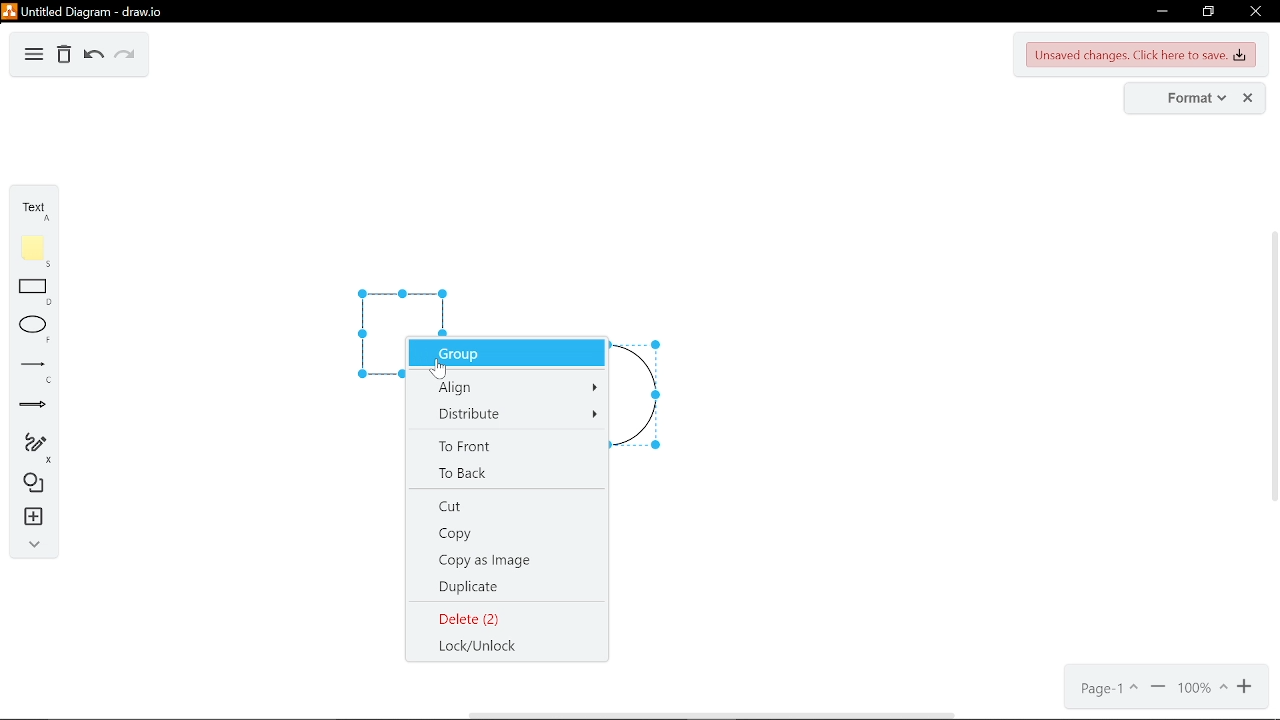 Image resolution: width=1280 pixels, height=720 pixels. What do you see at coordinates (507, 562) in the screenshot?
I see `copy as image` at bounding box center [507, 562].